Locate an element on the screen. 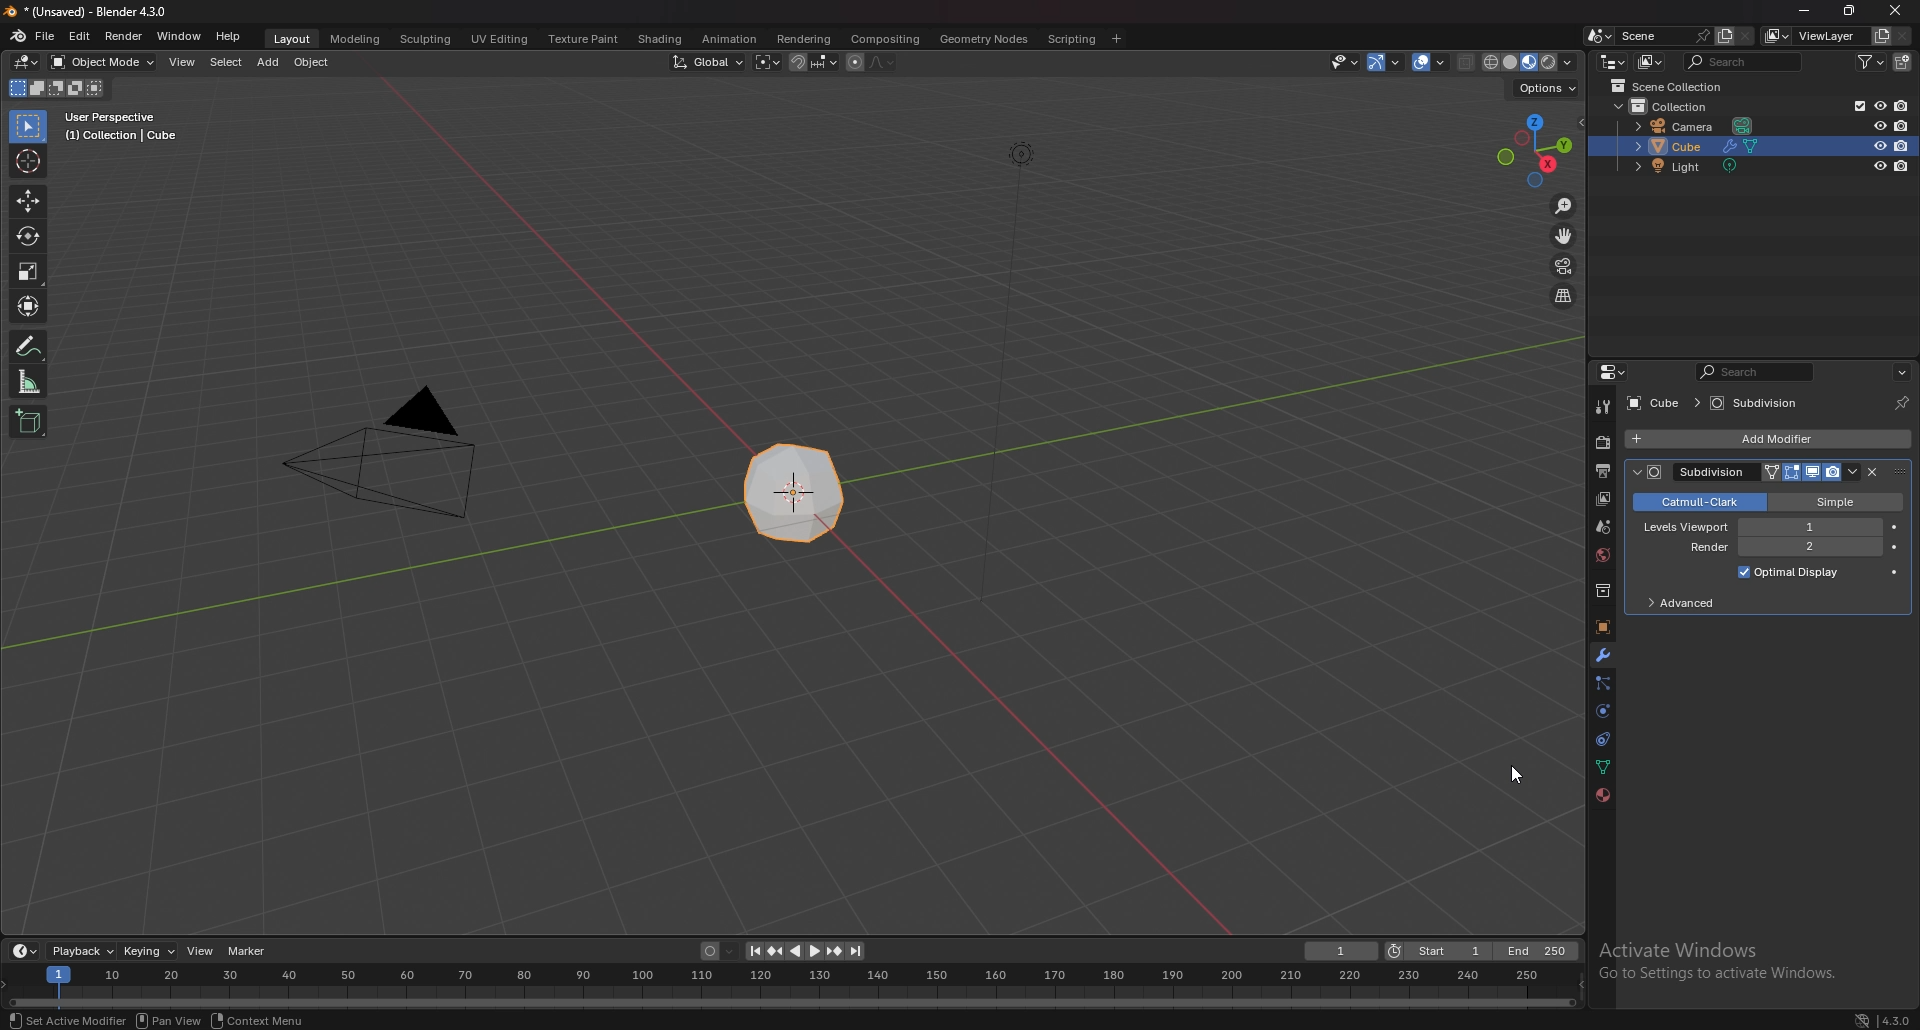  editor type is located at coordinates (25, 62).